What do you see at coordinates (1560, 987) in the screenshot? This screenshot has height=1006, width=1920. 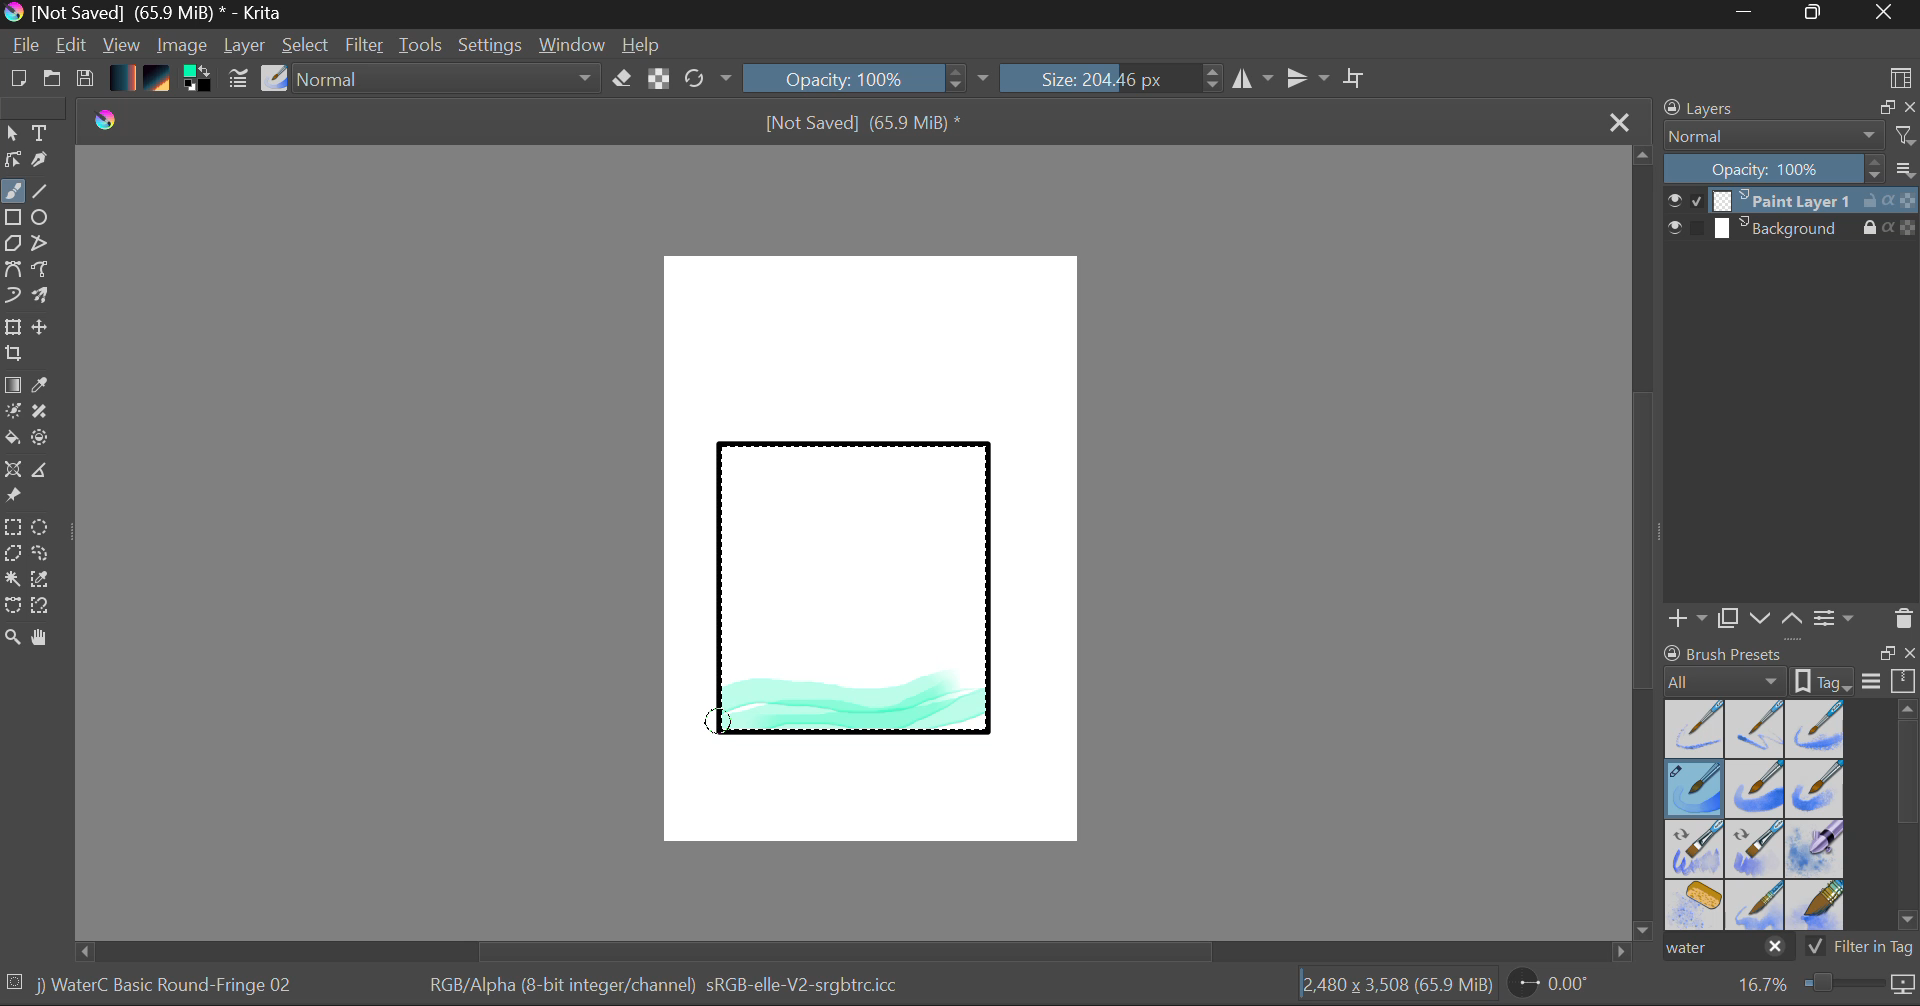 I see `Page Rotation` at bounding box center [1560, 987].